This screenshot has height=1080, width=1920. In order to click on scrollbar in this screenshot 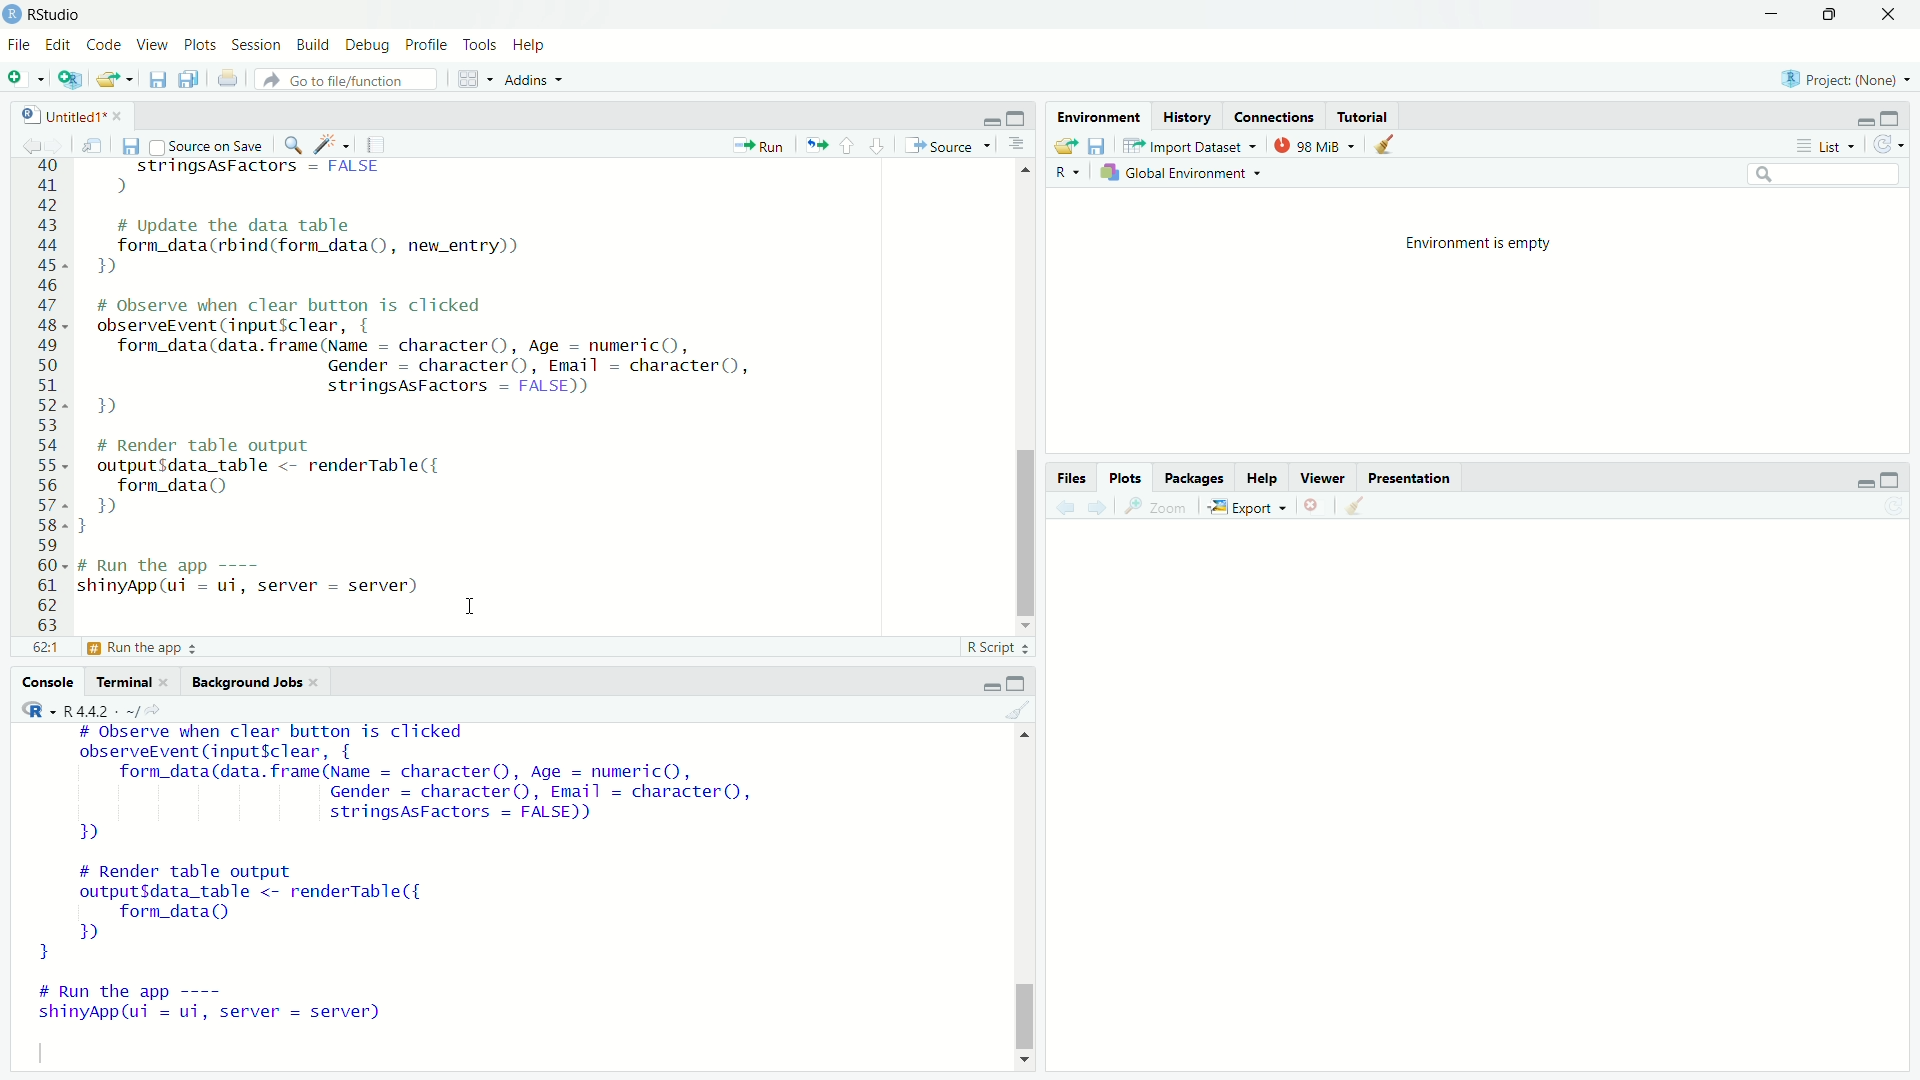, I will do `click(1026, 403)`.